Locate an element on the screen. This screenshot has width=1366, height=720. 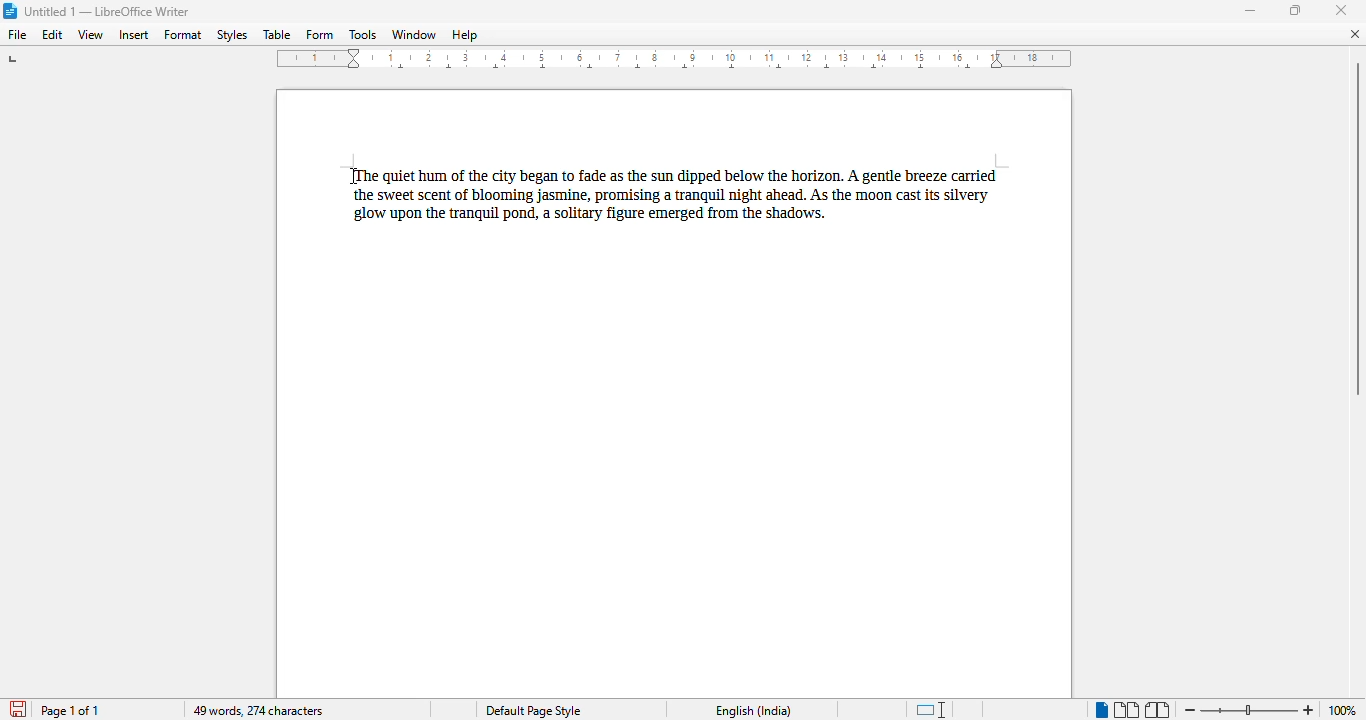
tools is located at coordinates (363, 34).